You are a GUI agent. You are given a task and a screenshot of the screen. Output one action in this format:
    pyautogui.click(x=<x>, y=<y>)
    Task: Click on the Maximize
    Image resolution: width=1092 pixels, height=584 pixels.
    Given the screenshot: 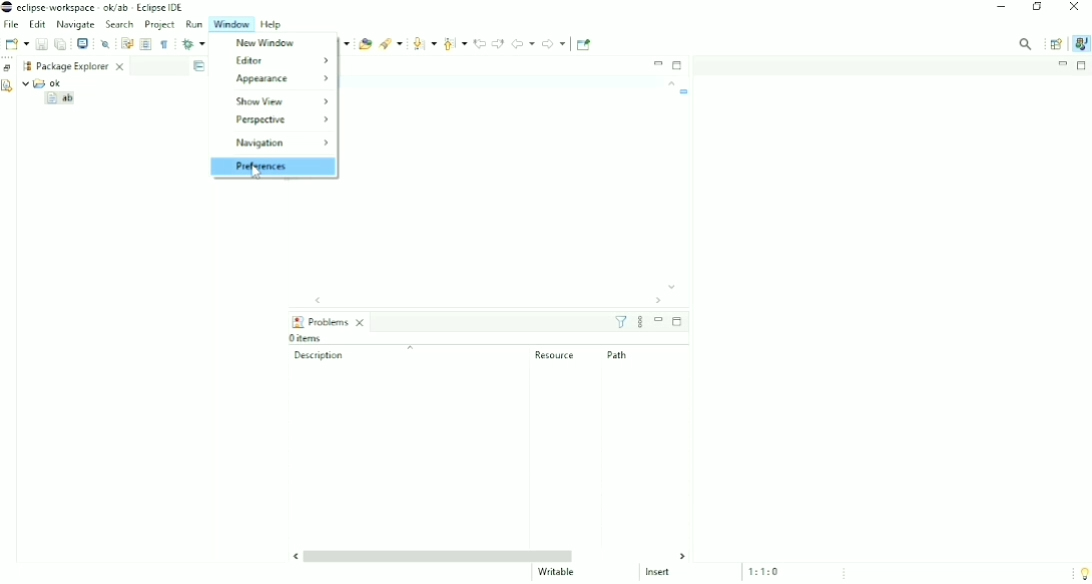 What is the action you would take?
    pyautogui.click(x=678, y=66)
    